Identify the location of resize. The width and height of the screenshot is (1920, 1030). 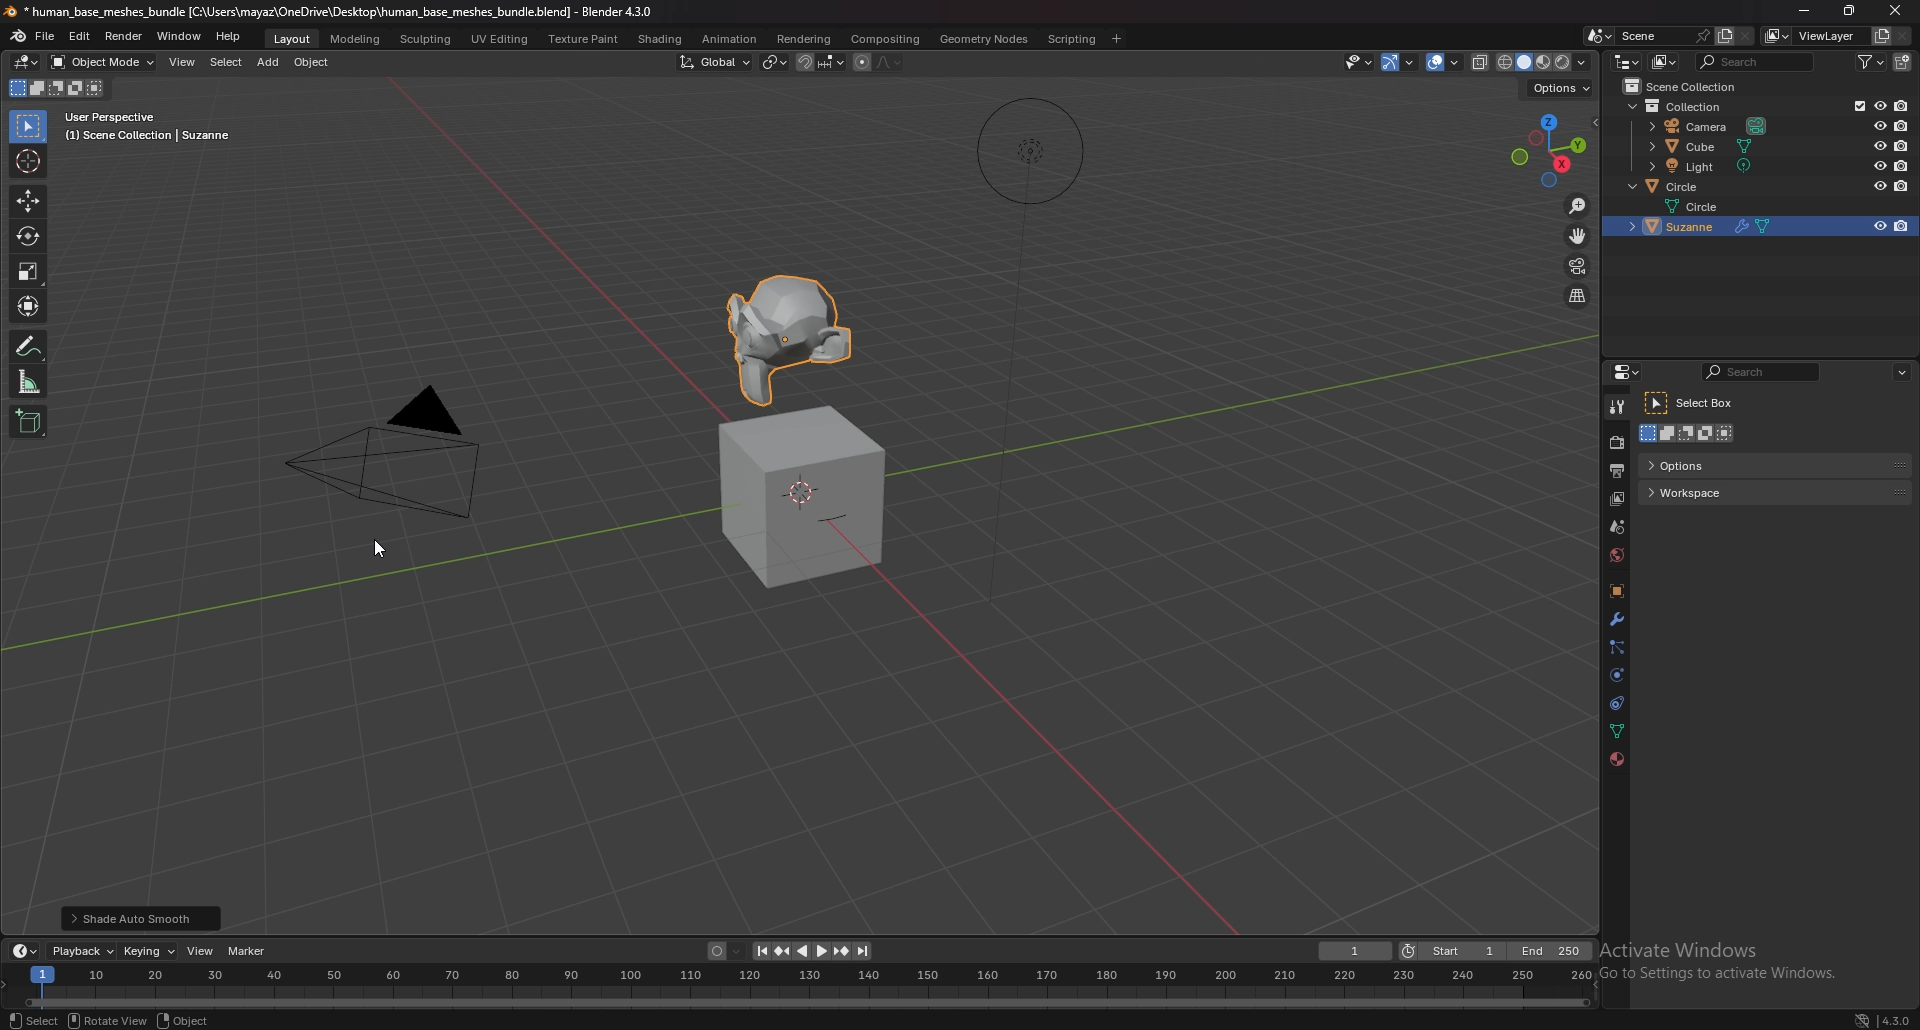
(1853, 12).